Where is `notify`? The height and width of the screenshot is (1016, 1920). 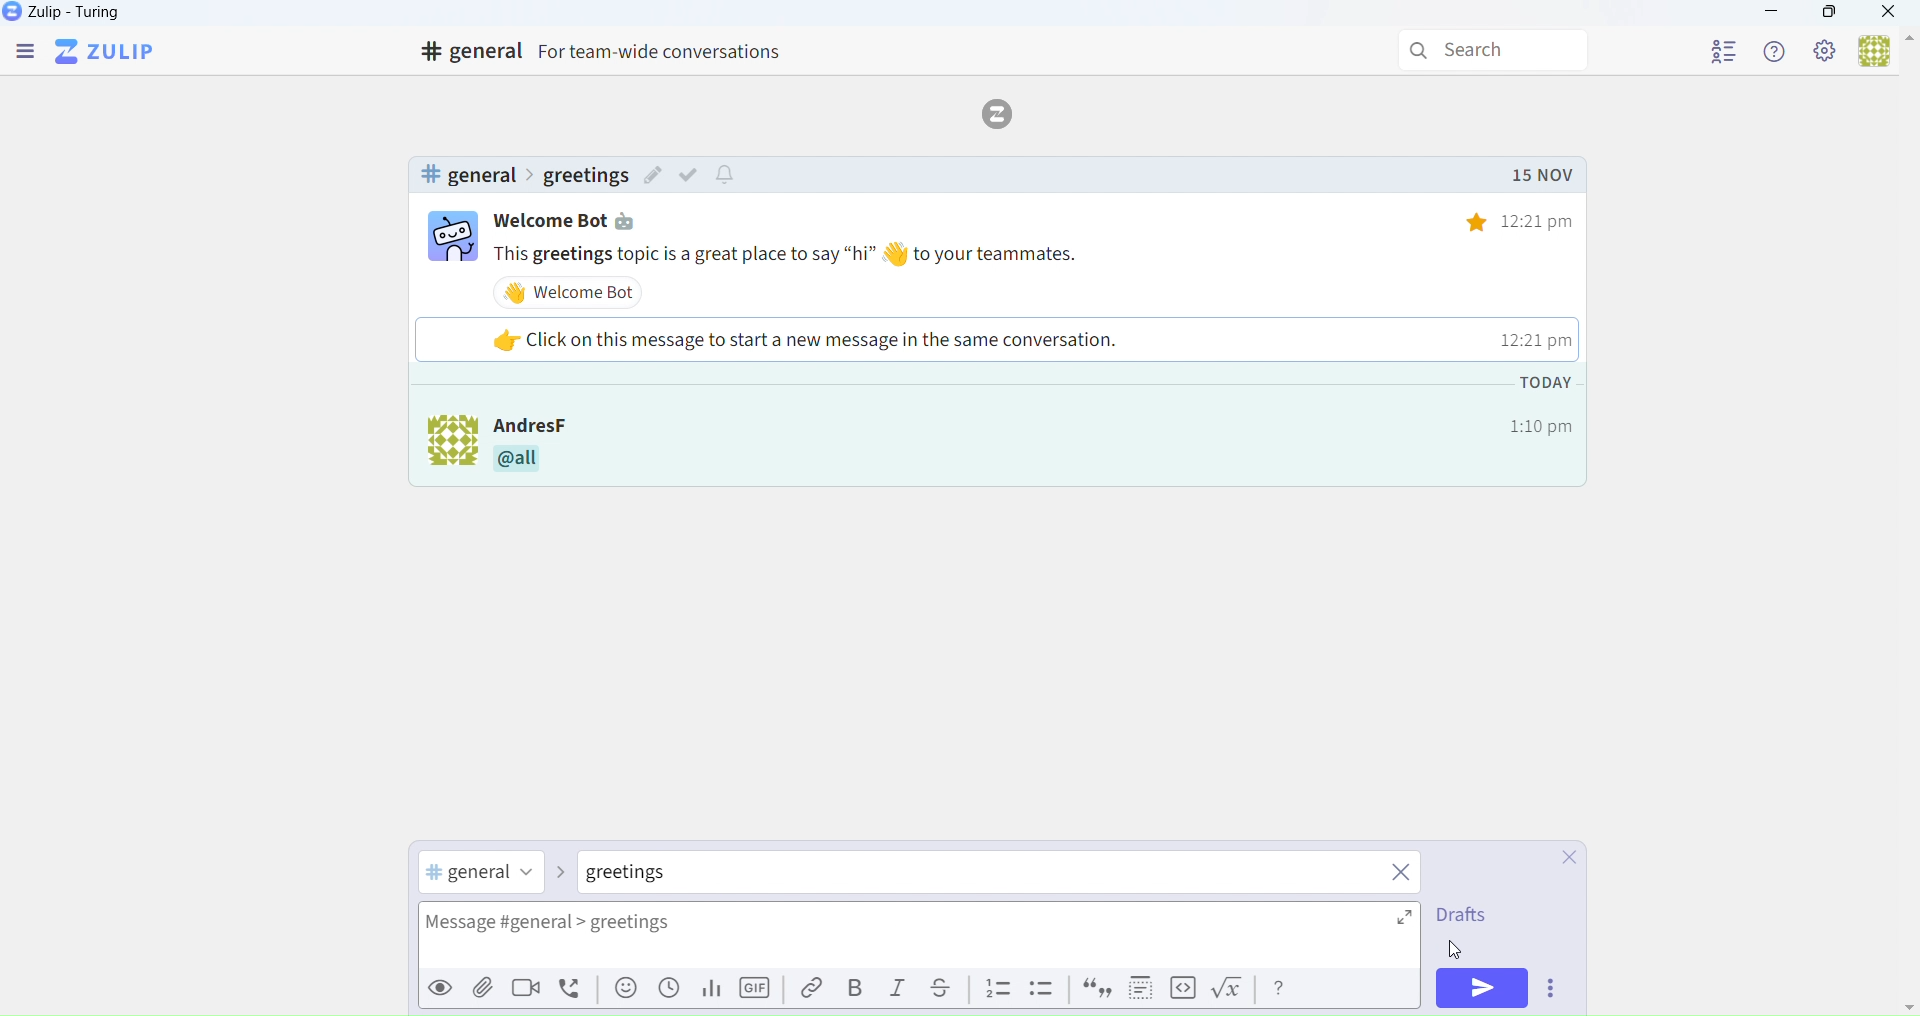 notify is located at coordinates (728, 176).